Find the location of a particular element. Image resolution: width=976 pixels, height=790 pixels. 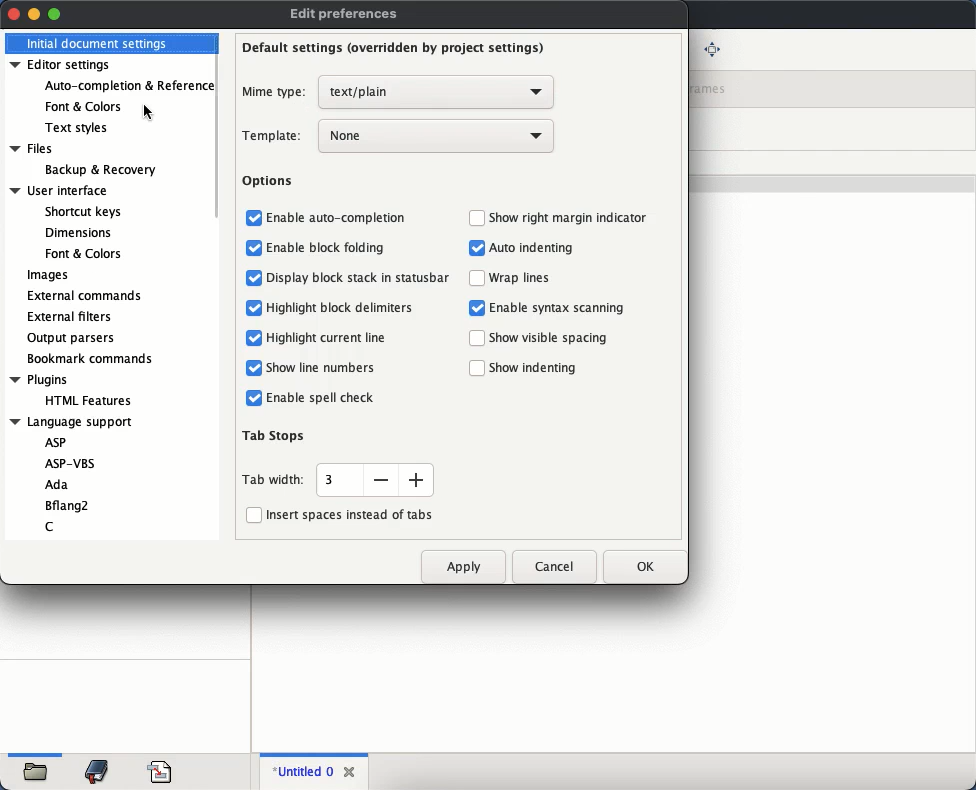

ASP is located at coordinates (55, 442).